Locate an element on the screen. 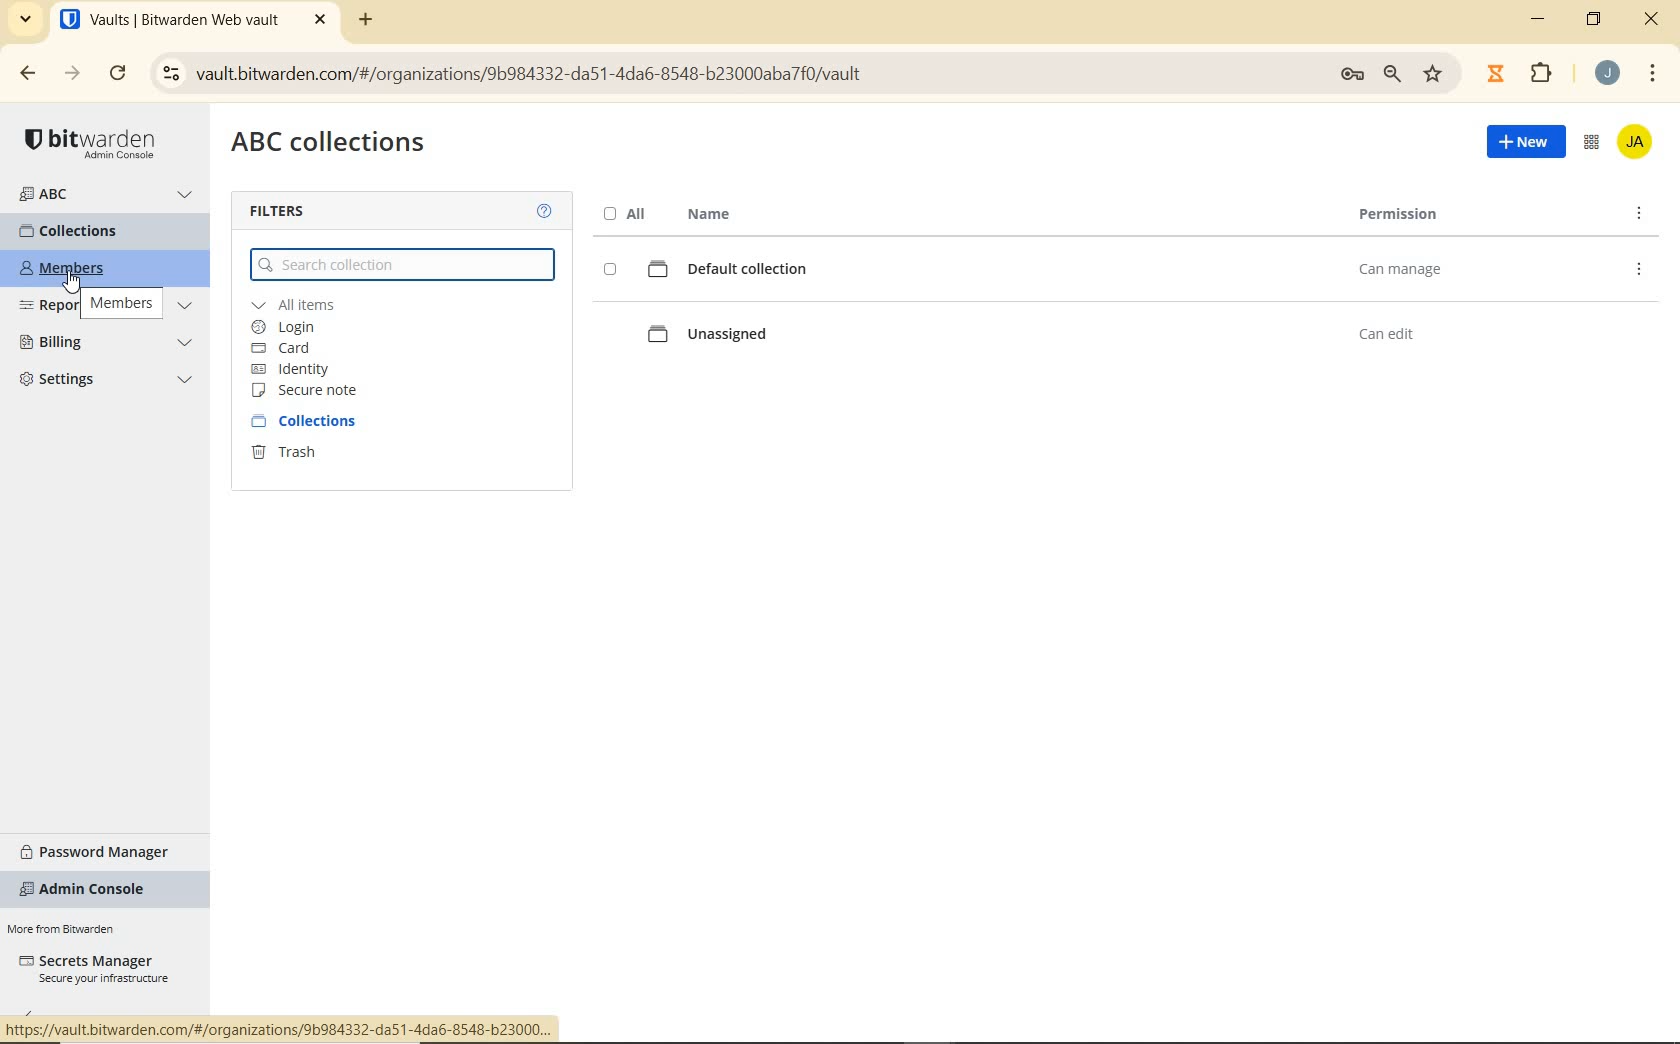 Image resolution: width=1680 pixels, height=1044 pixels. IDENTITY is located at coordinates (296, 368).